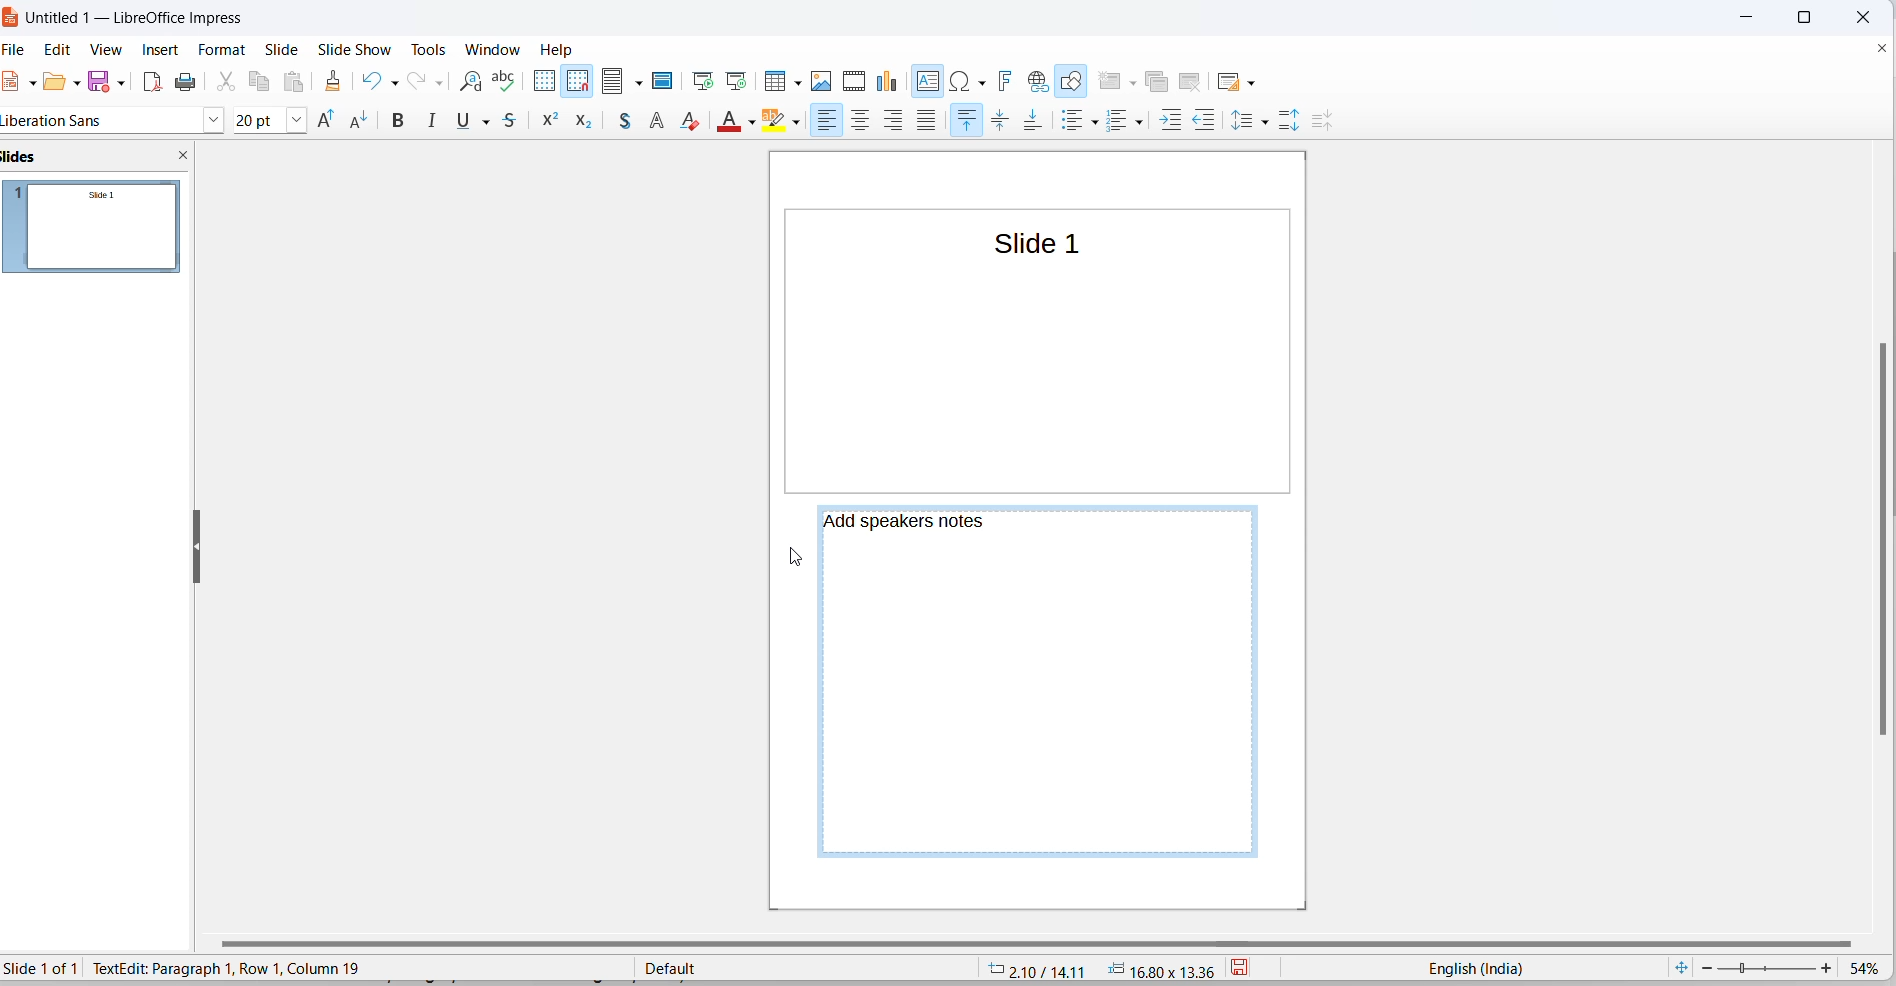 The width and height of the screenshot is (1896, 986). What do you see at coordinates (1051, 947) in the screenshot?
I see `horizontal scrollbar` at bounding box center [1051, 947].